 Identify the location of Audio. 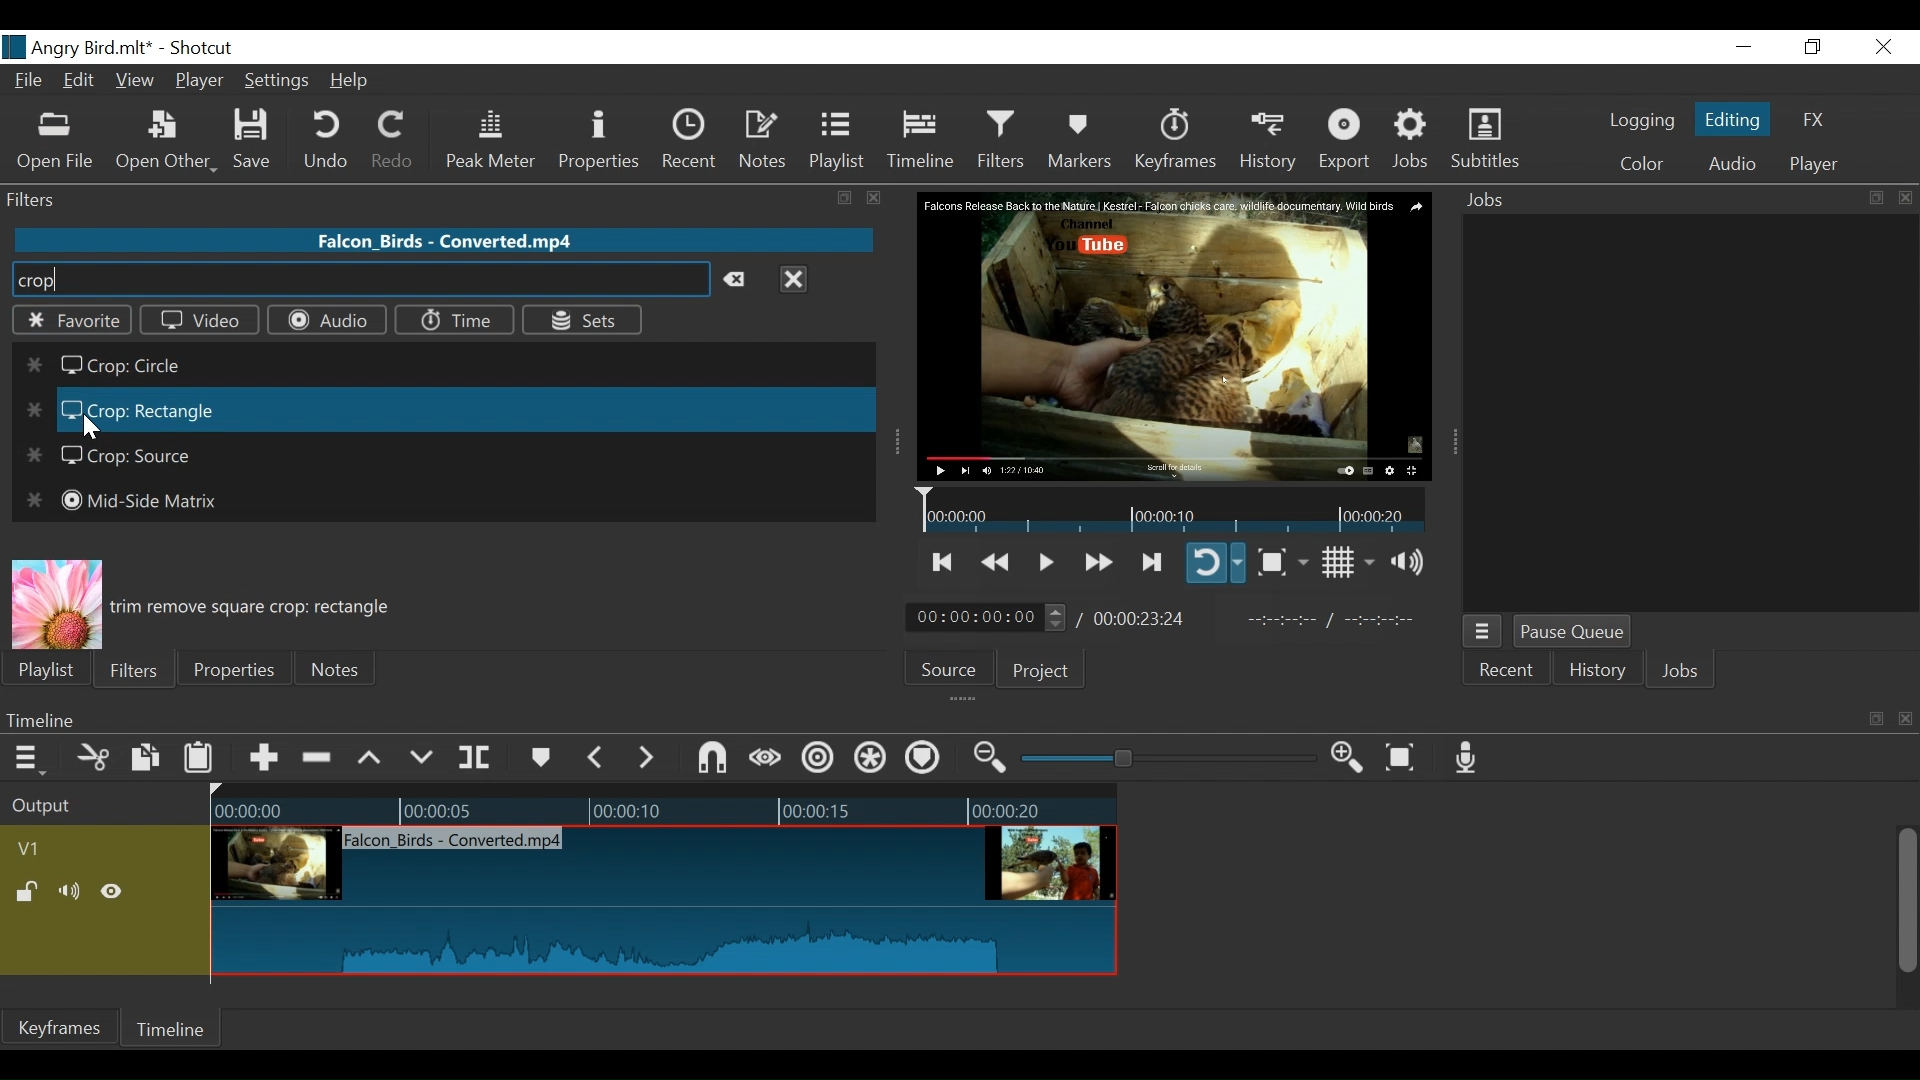
(326, 320).